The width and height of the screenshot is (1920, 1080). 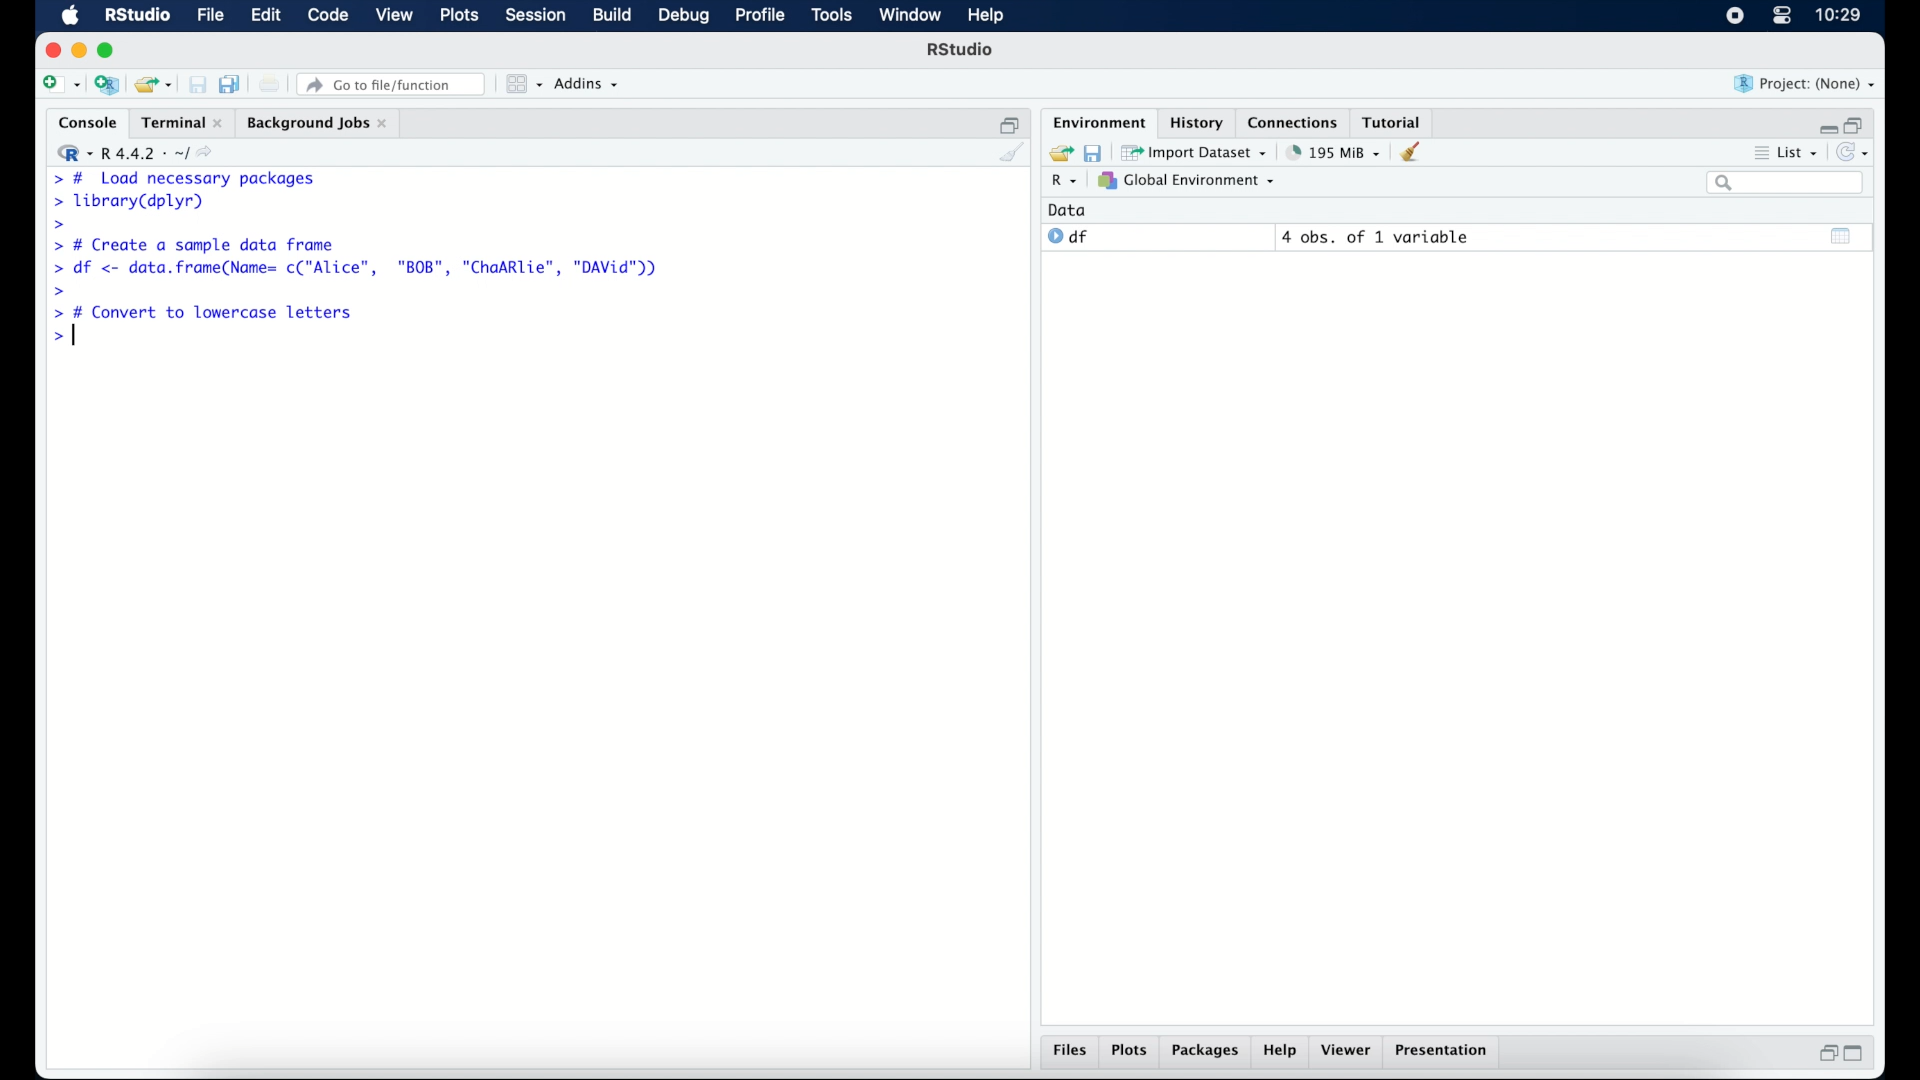 I want to click on addins, so click(x=587, y=85).